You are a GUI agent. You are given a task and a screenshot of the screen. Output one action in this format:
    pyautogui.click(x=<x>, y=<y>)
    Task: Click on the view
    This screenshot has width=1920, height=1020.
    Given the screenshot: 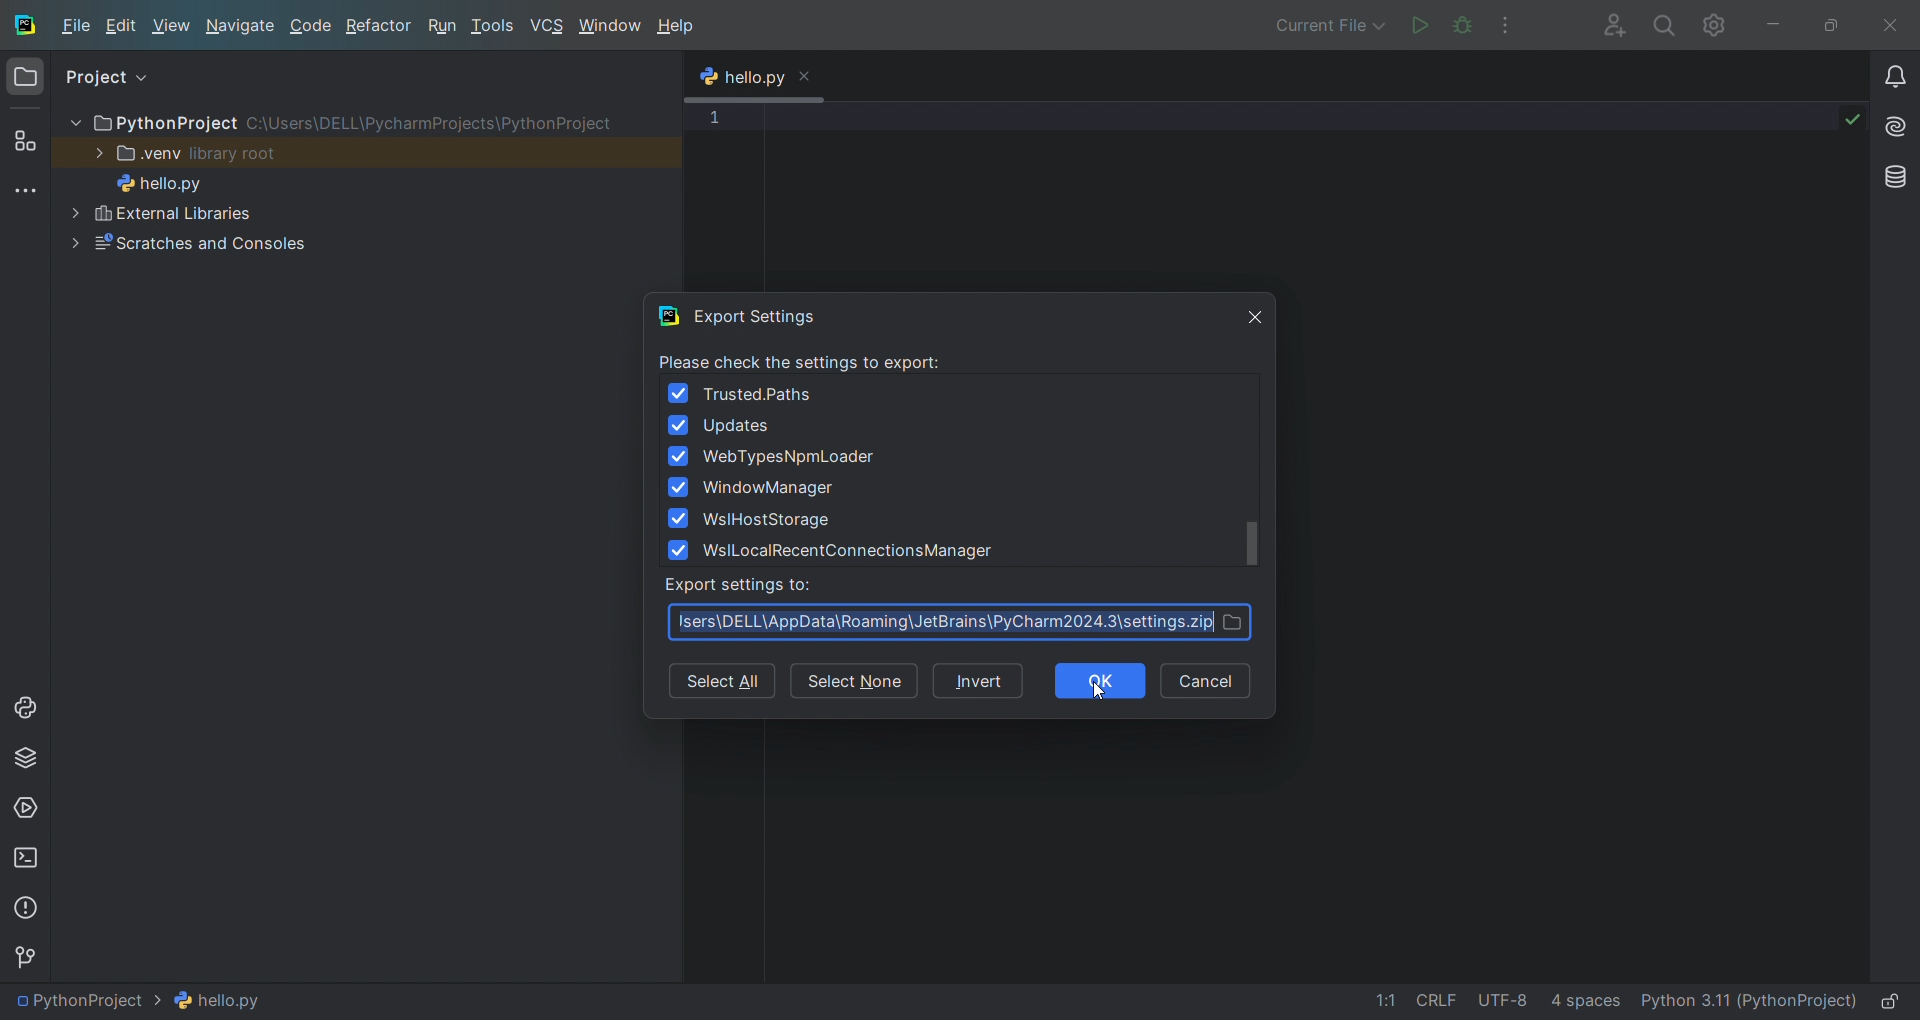 What is the action you would take?
    pyautogui.click(x=173, y=27)
    